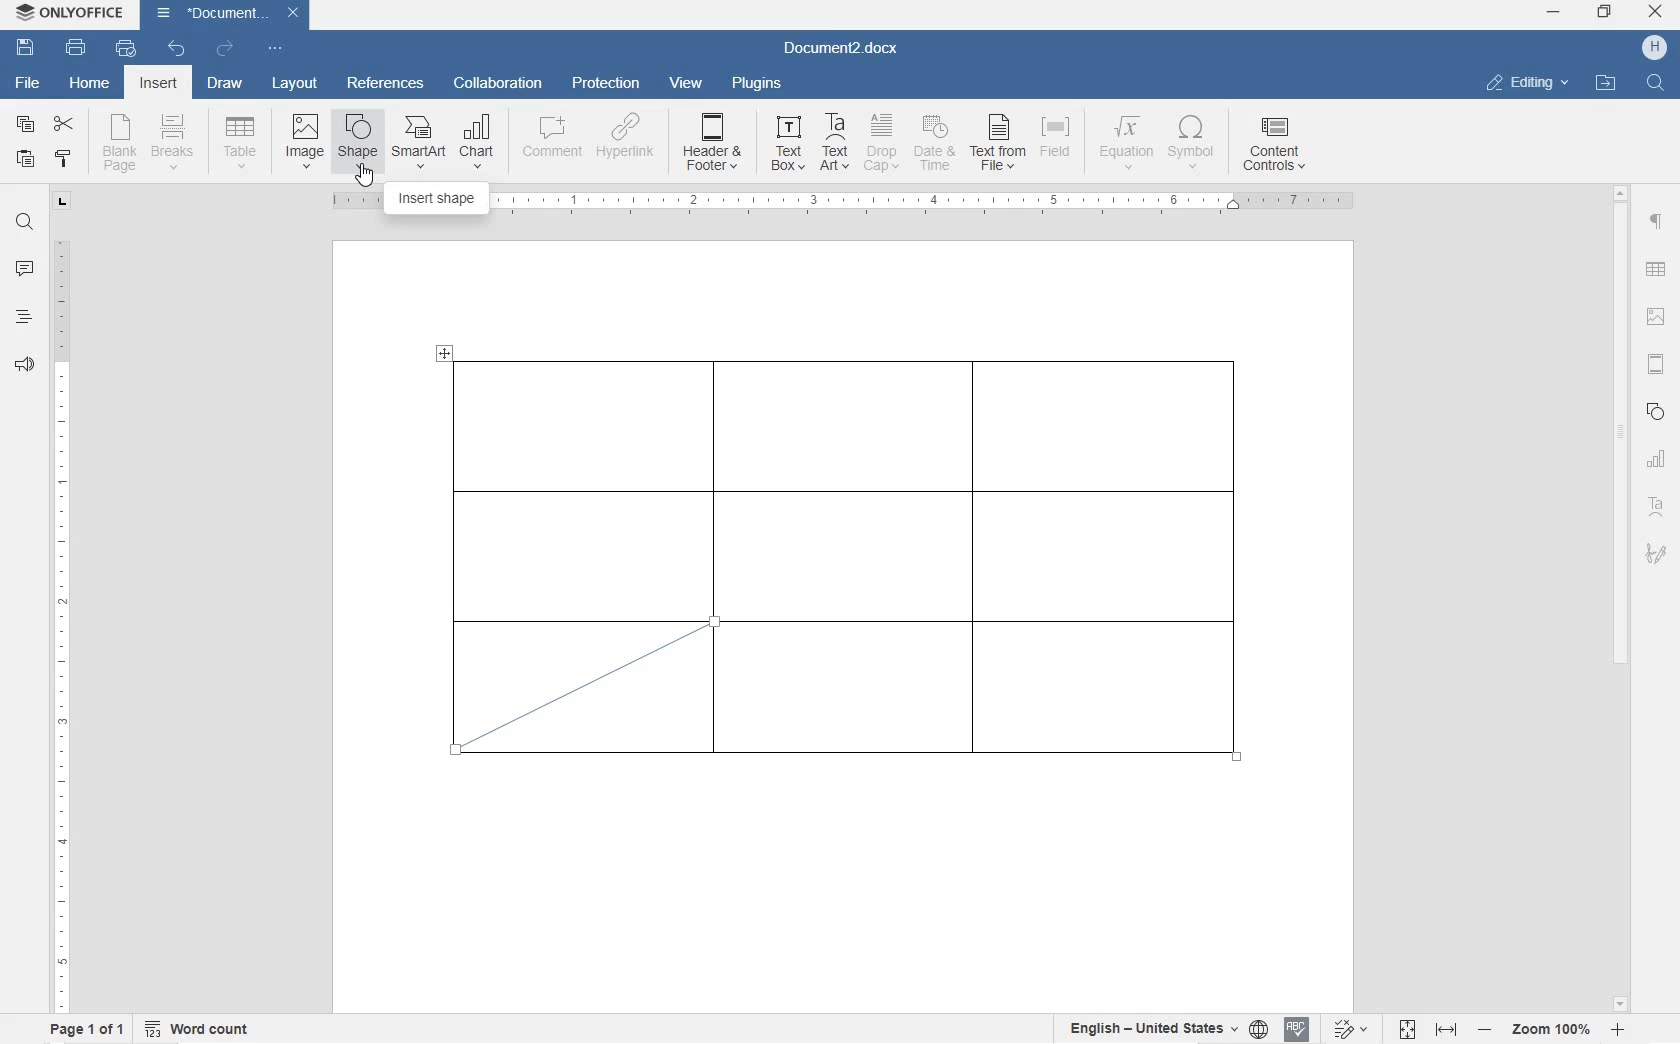 This screenshot has height=1044, width=1680. Describe the element at coordinates (498, 84) in the screenshot. I see `collaboration` at that location.